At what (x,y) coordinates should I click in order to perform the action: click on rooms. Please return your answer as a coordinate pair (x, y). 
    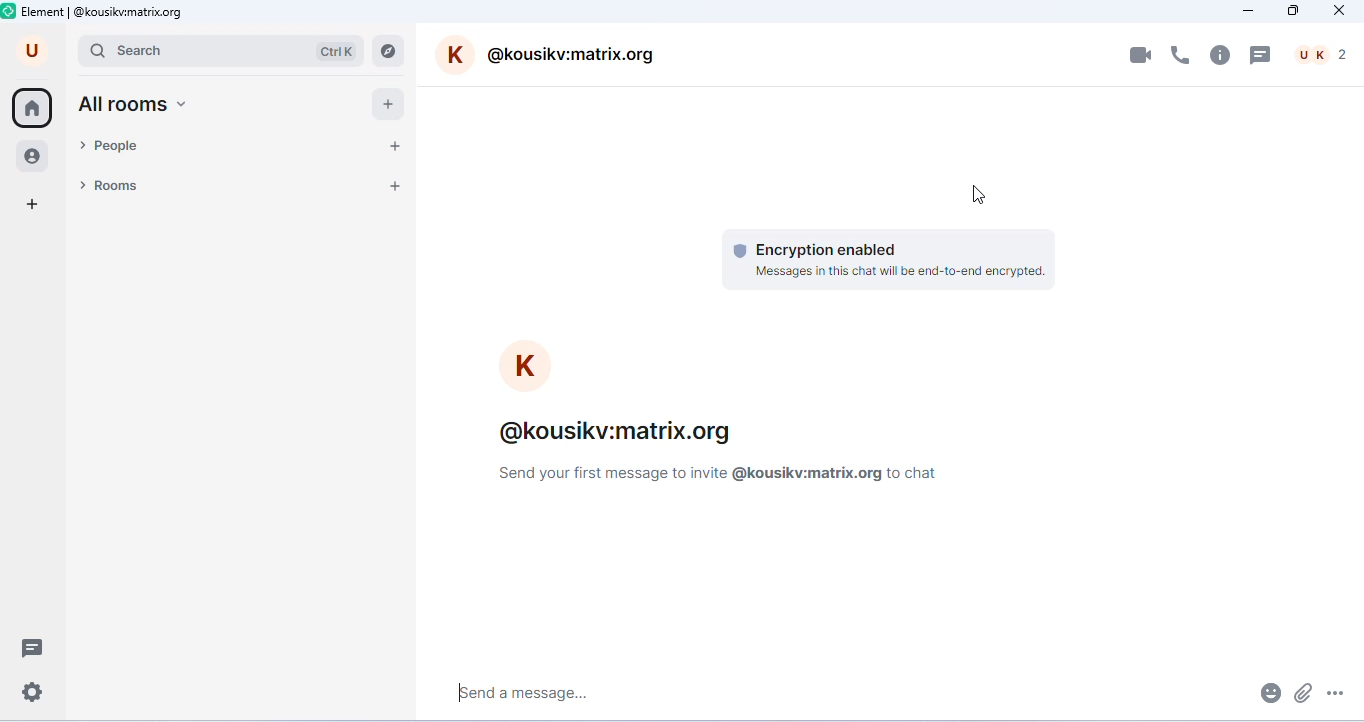
    Looking at the image, I should click on (108, 185).